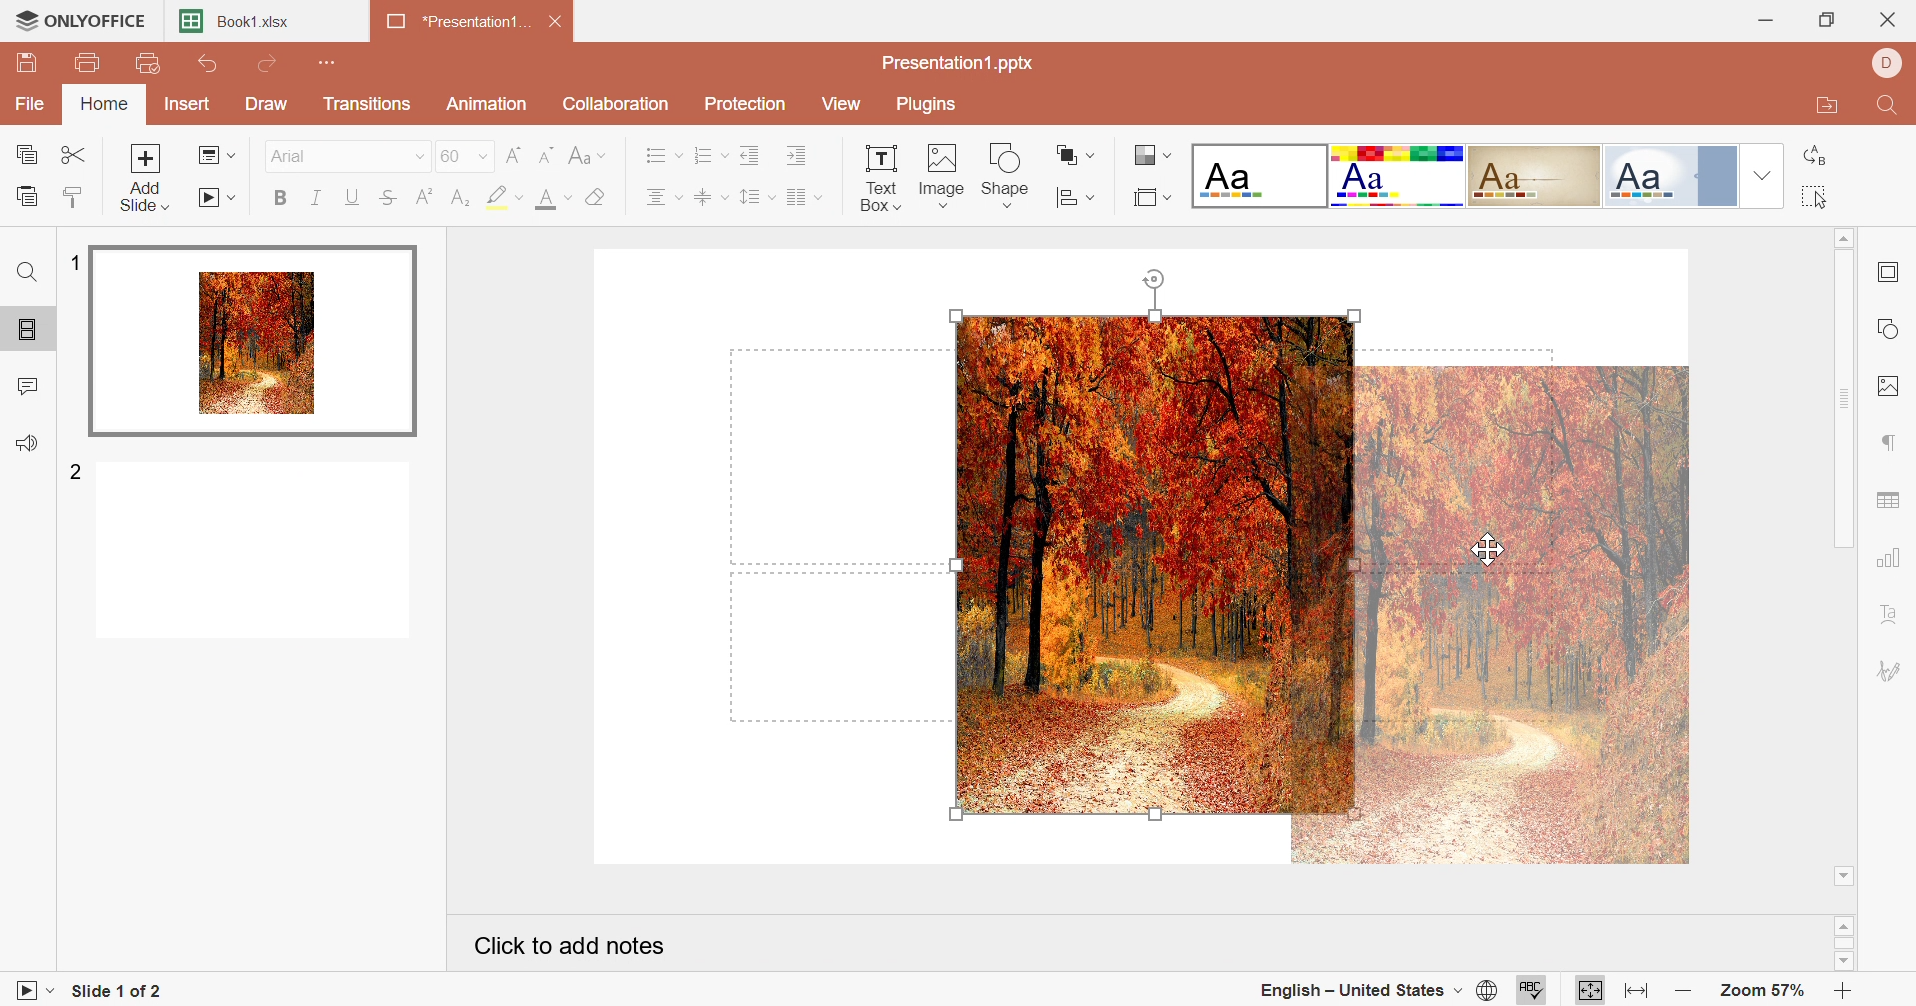 Image resolution: width=1916 pixels, height=1006 pixels. I want to click on 2, so click(77, 469).